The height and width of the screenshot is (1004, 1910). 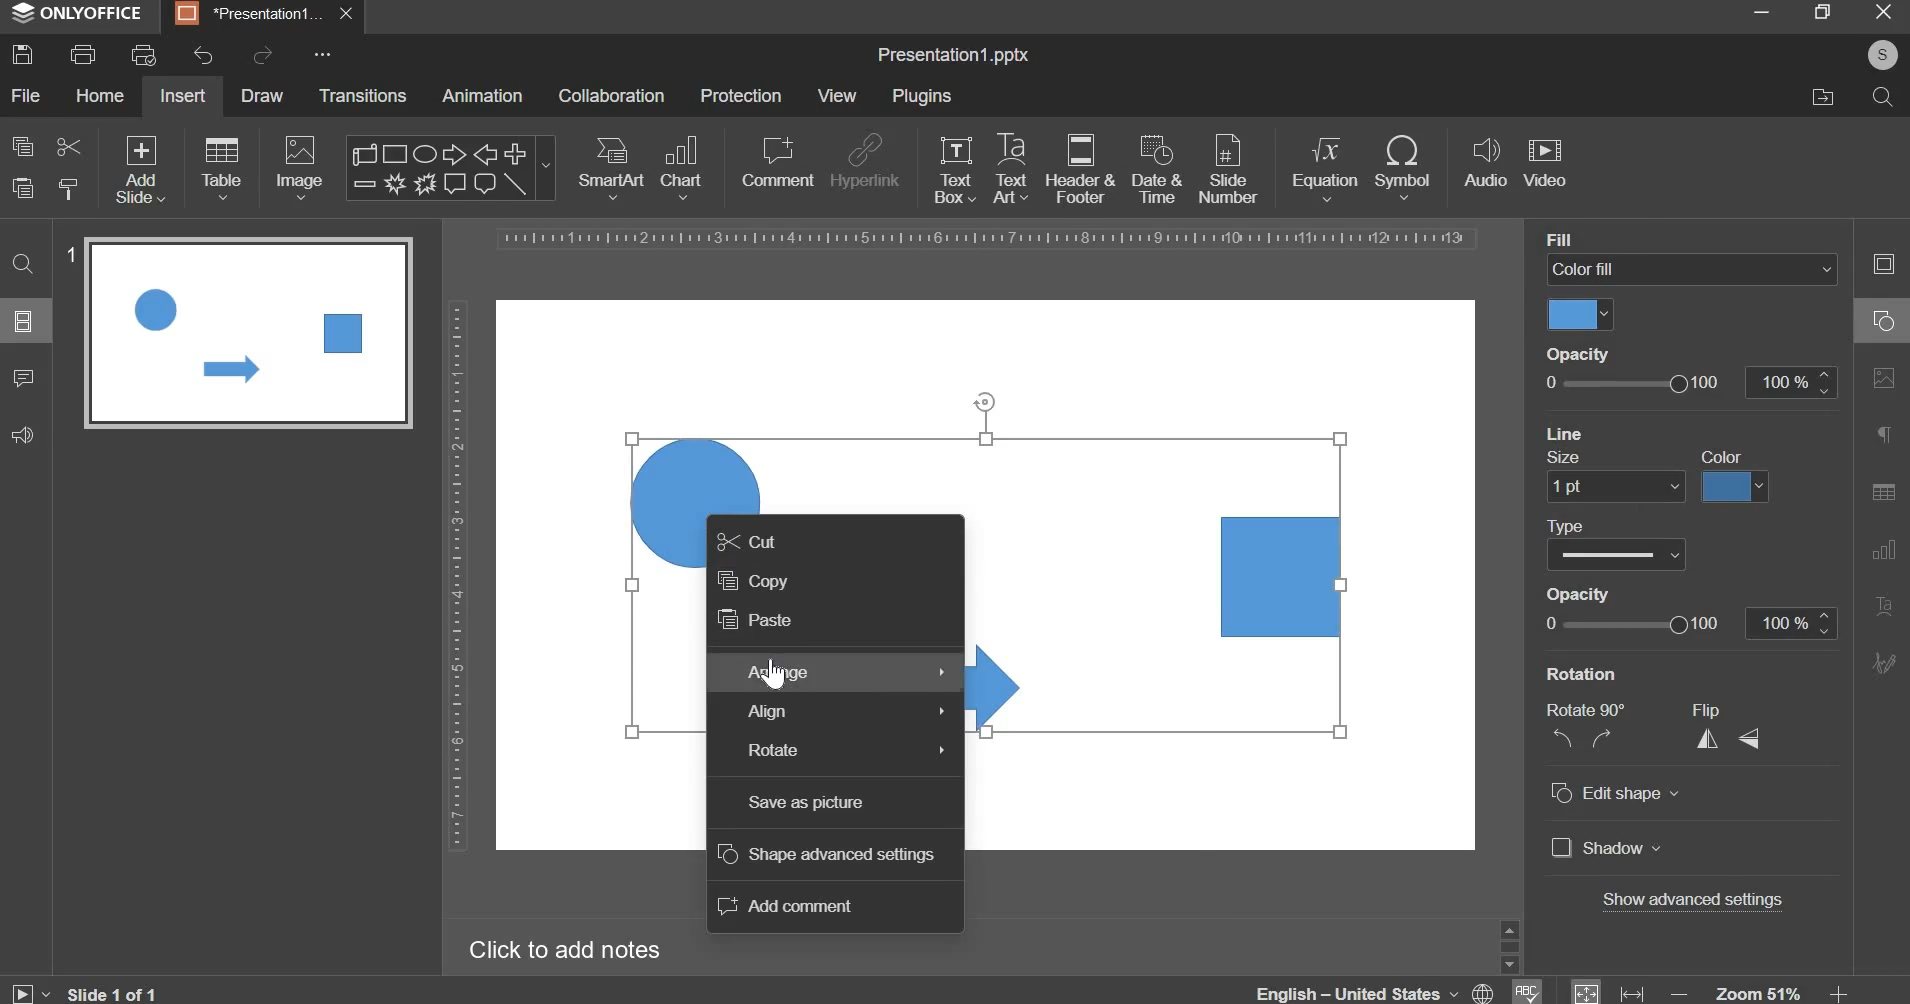 What do you see at coordinates (1575, 456) in the screenshot?
I see `size` at bounding box center [1575, 456].